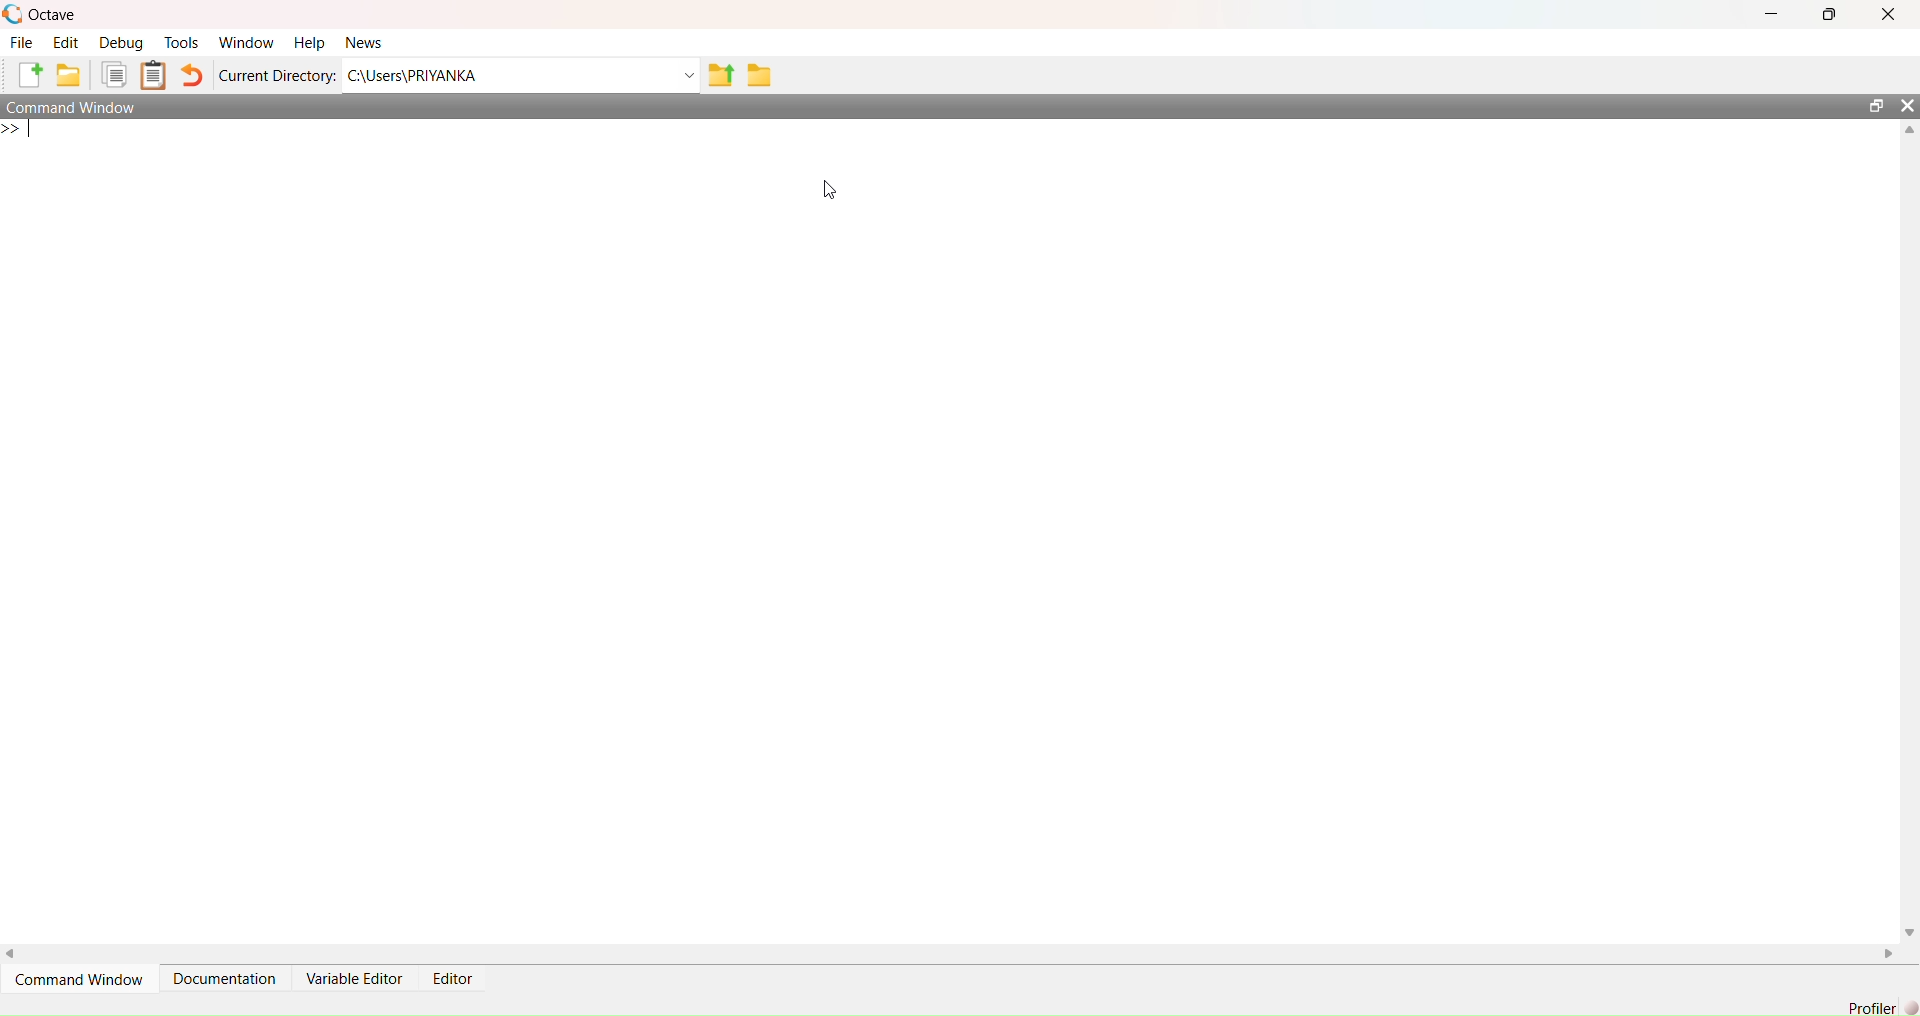 This screenshot has width=1920, height=1016. What do you see at coordinates (1772, 14) in the screenshot?
I see `minimize` at bounding box center [1772, 14].